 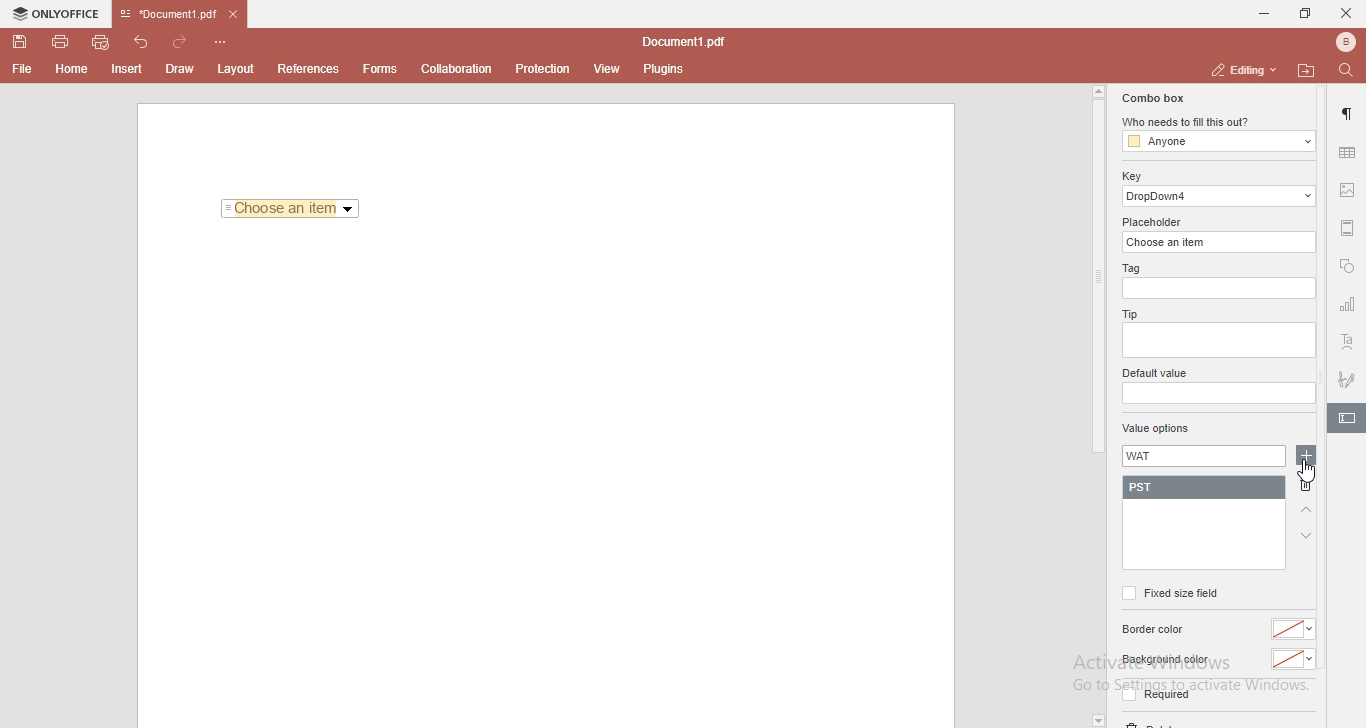 I want to click on color dropdown, so click(x=1296, y=629).